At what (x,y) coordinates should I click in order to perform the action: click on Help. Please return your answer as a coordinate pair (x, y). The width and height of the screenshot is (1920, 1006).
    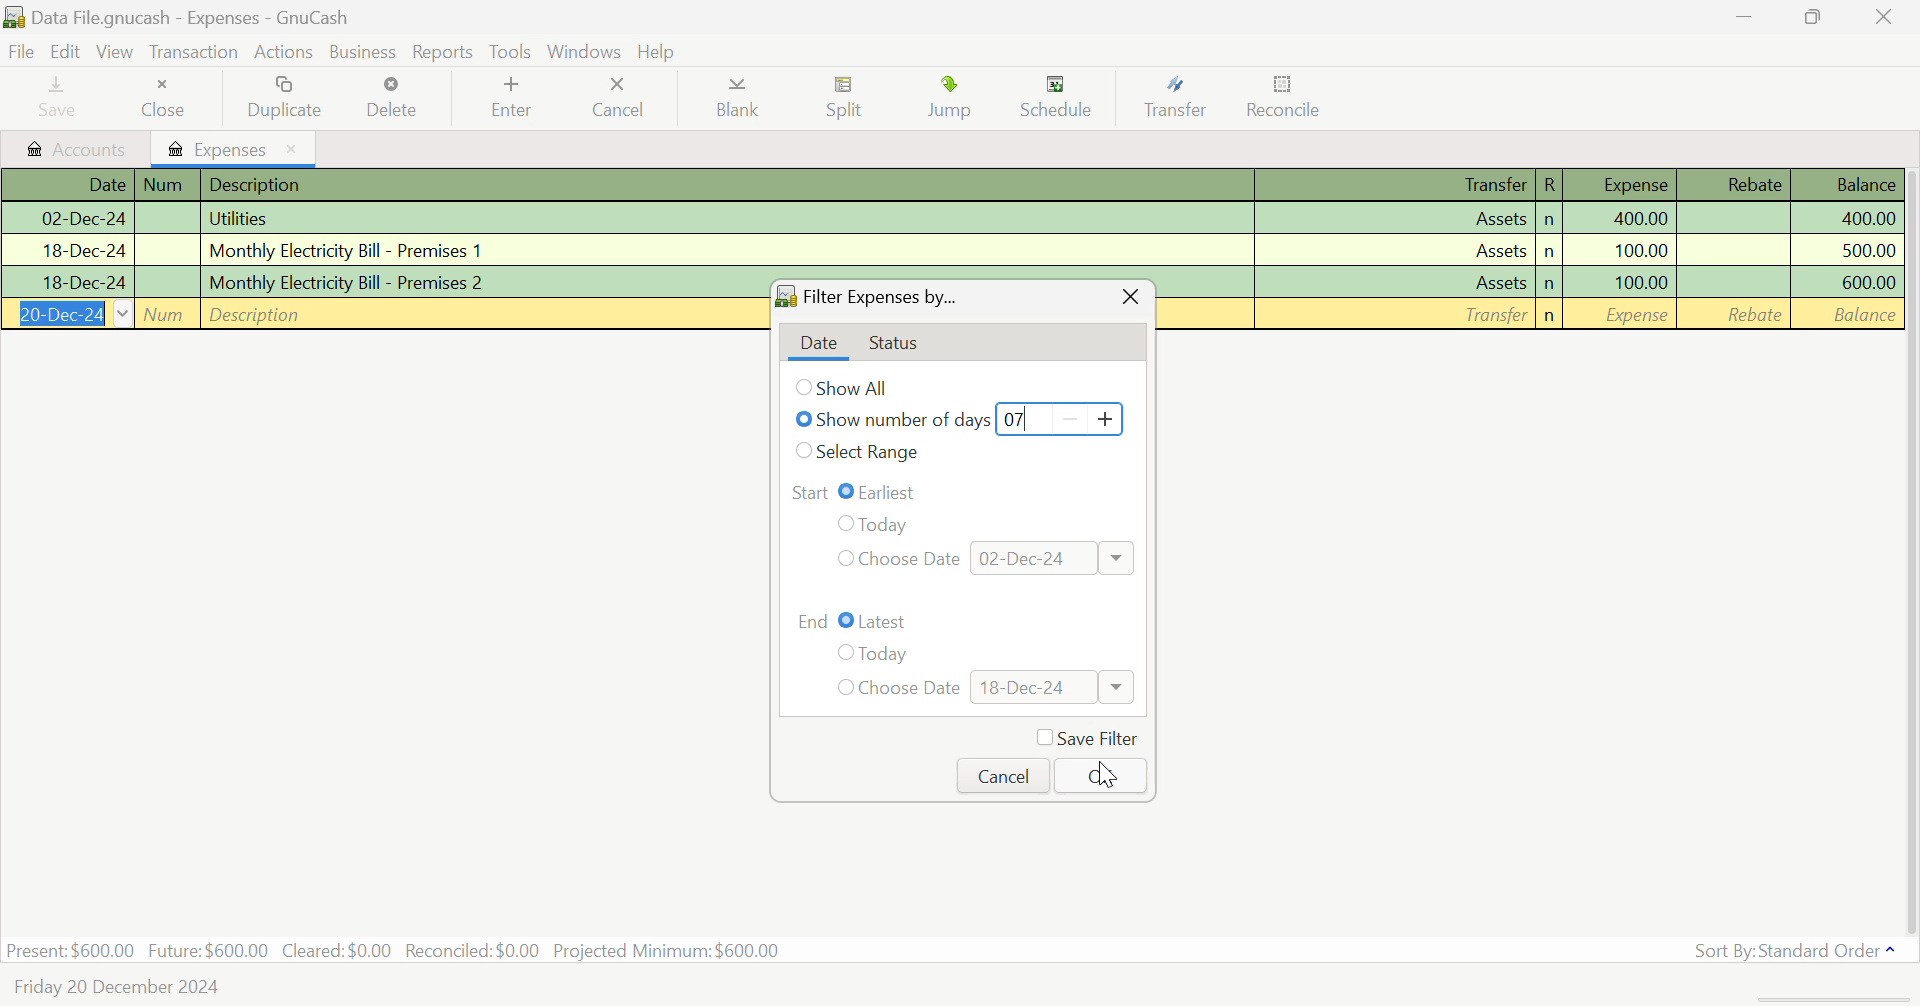
    Looking at the image, I should click on (656, 51).